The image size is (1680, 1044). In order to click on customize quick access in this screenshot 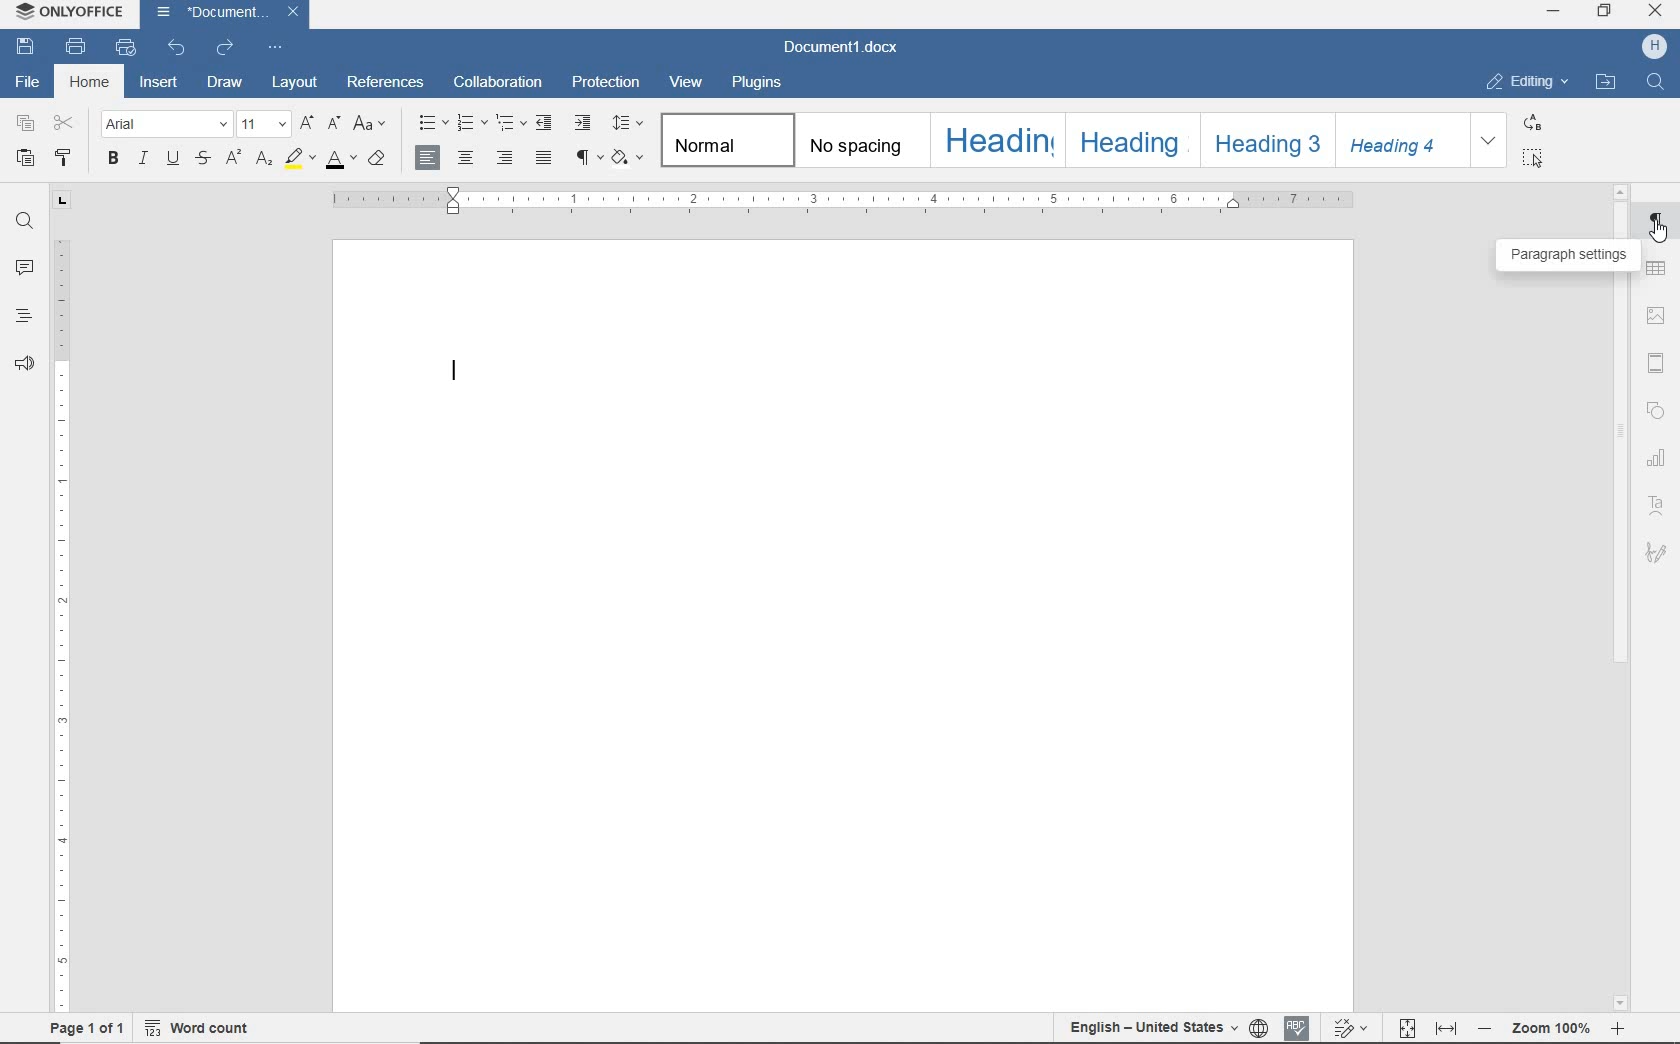, I will do `click(277, 47)`.